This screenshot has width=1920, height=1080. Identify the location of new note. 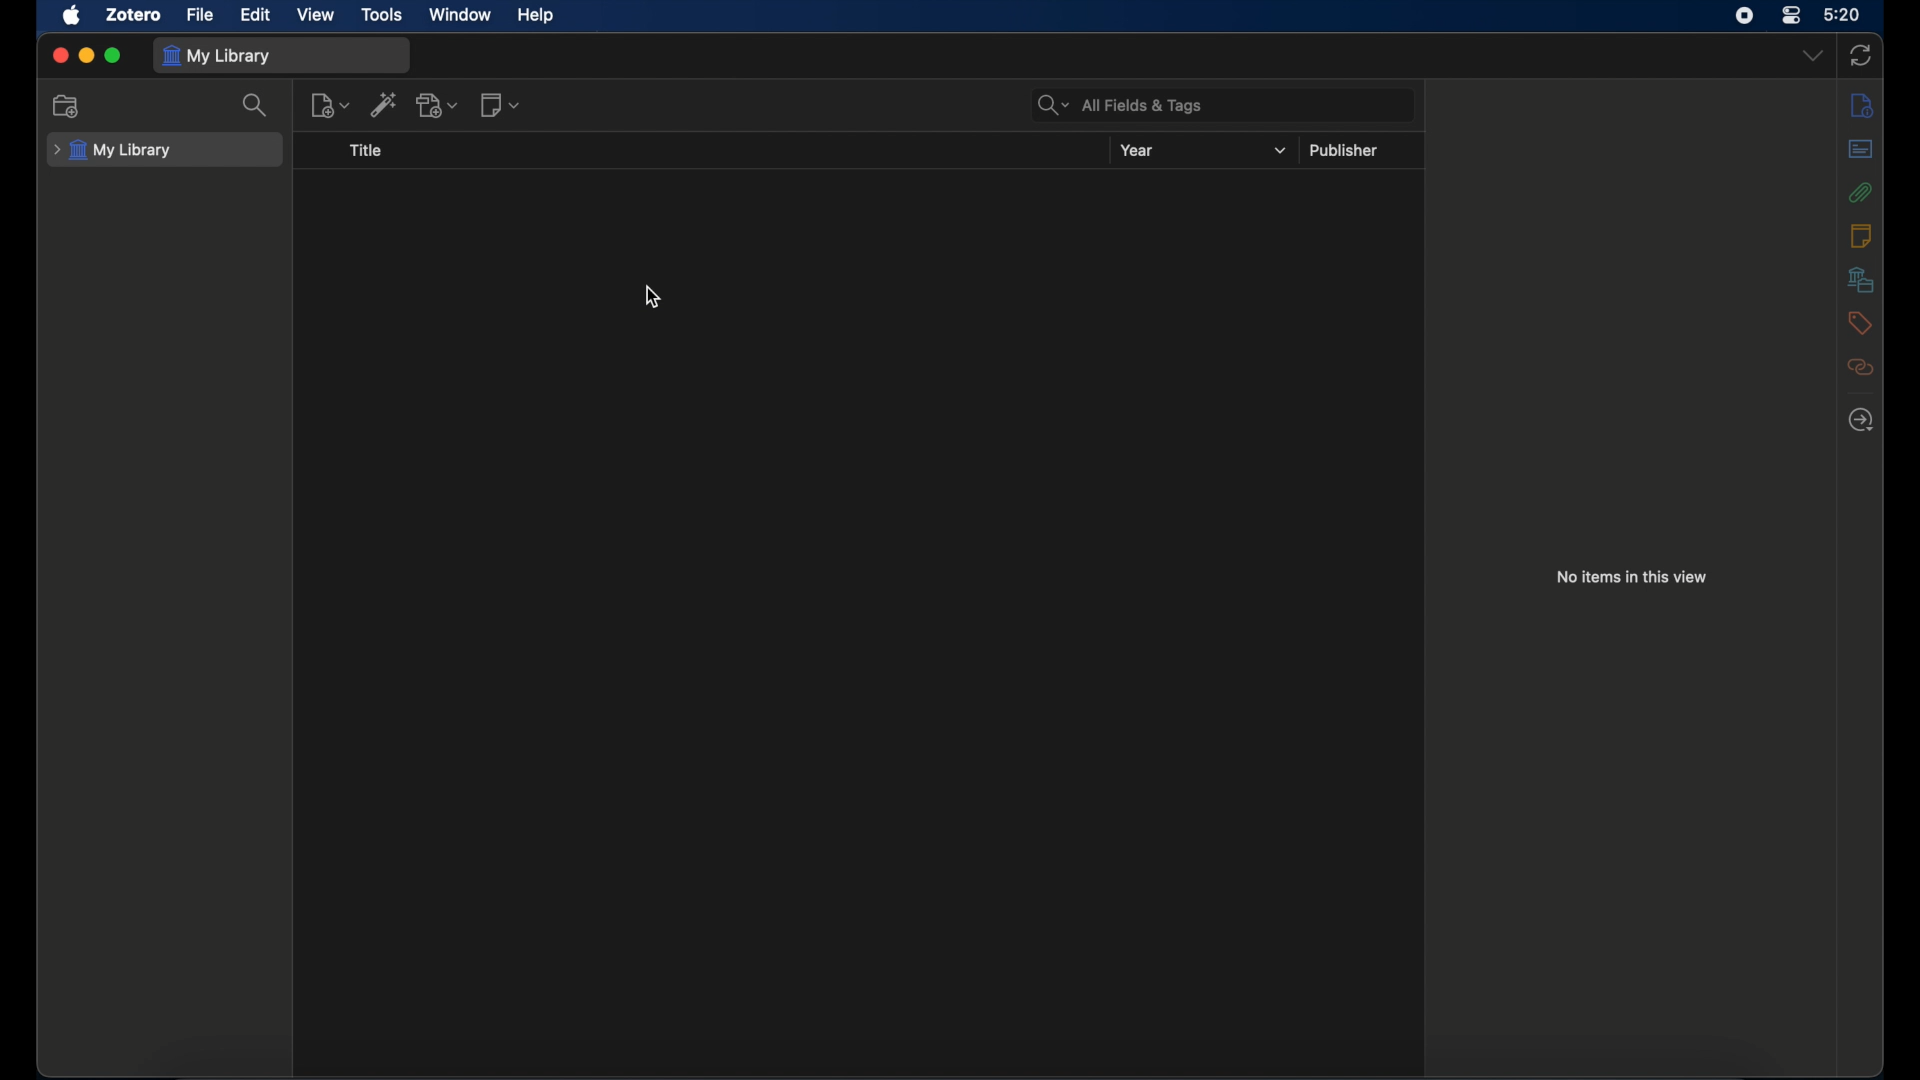
(500, 105).